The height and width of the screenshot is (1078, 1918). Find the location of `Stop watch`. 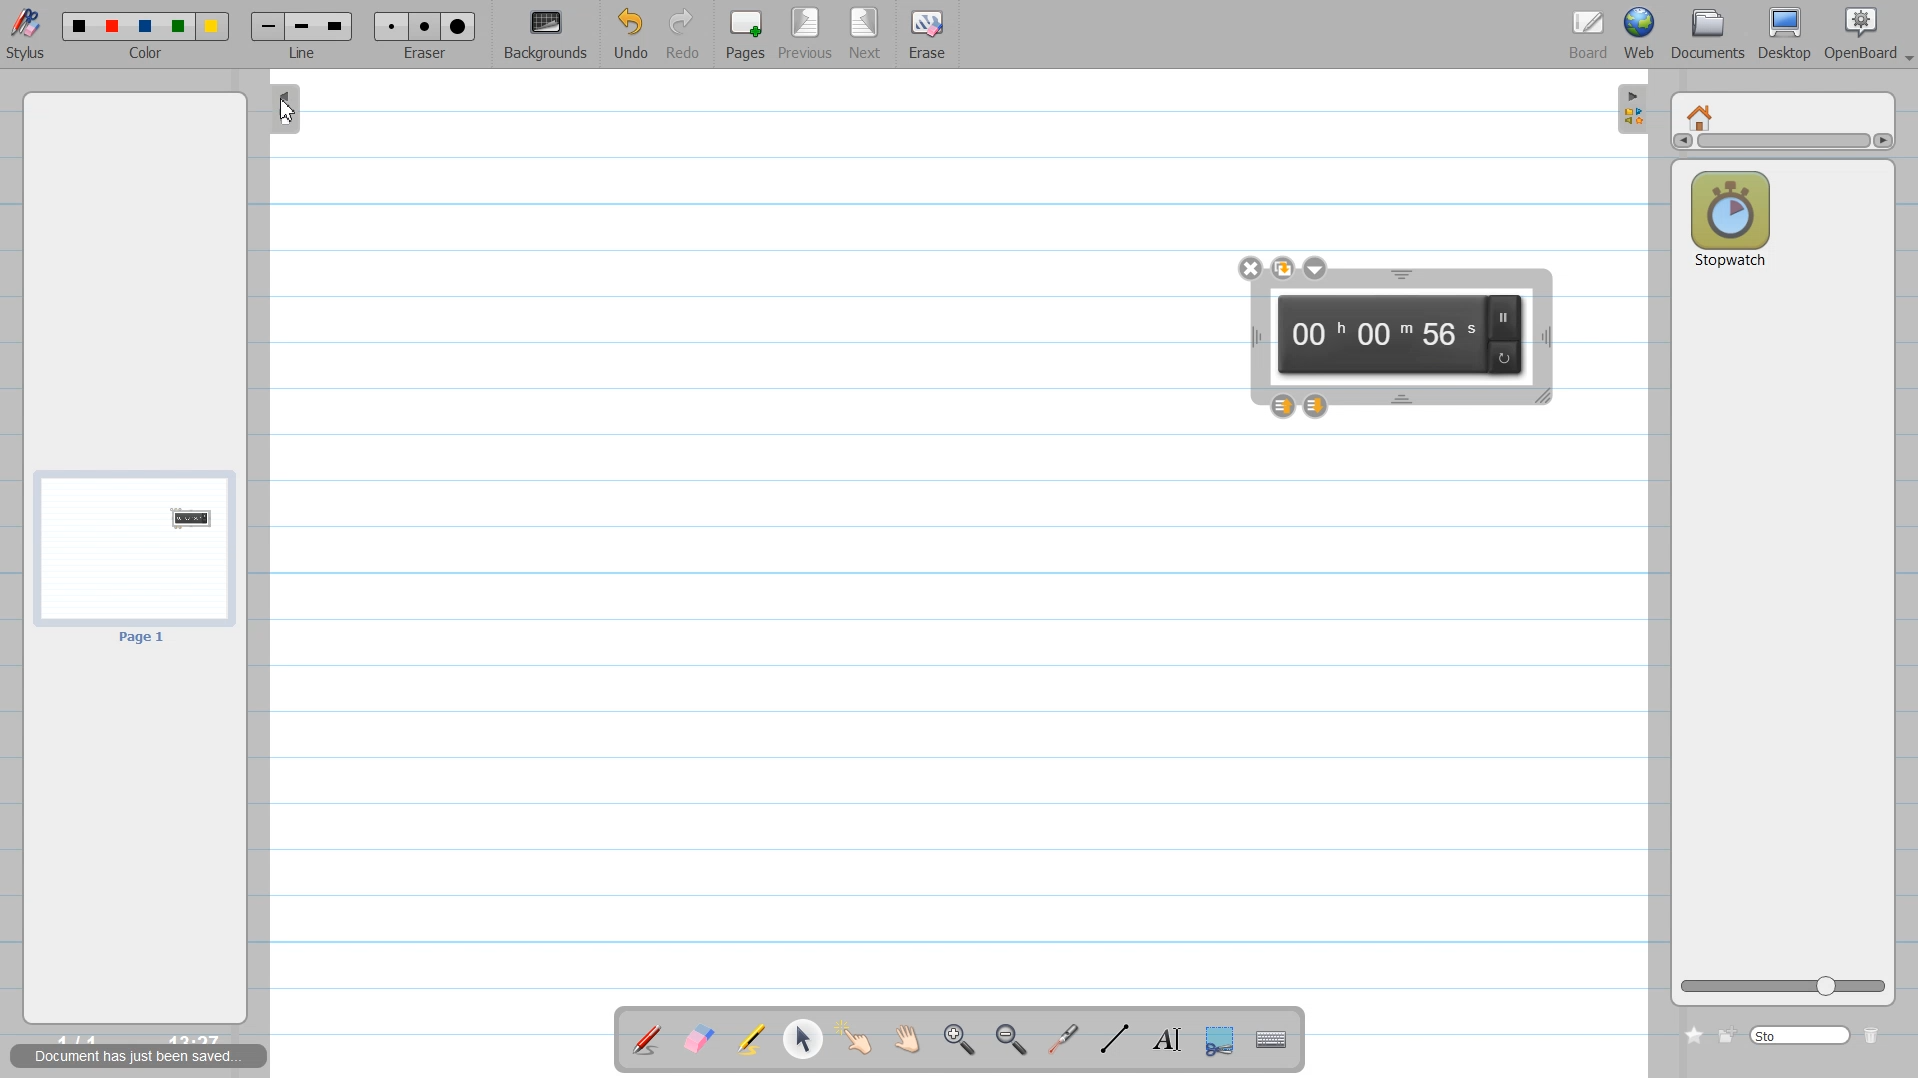

Stop watch is located at coordinates (1730, 219).